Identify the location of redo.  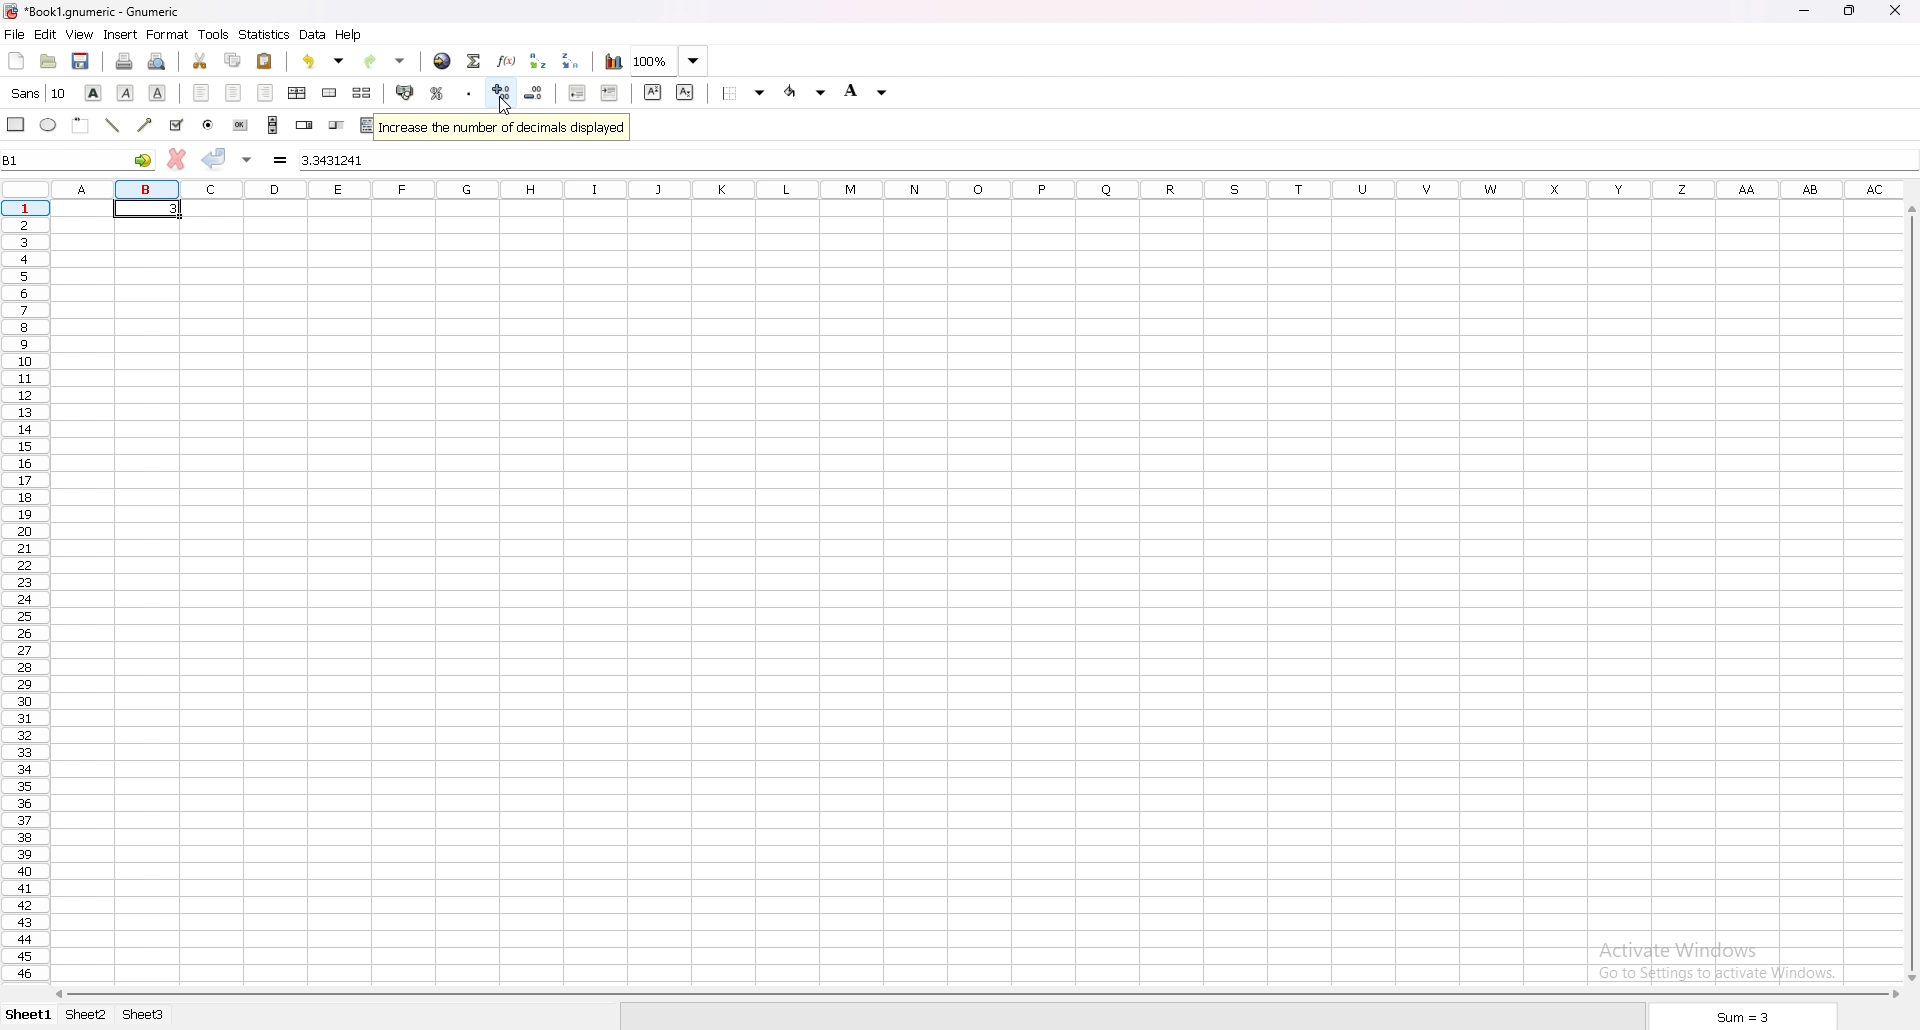
(385, 61).